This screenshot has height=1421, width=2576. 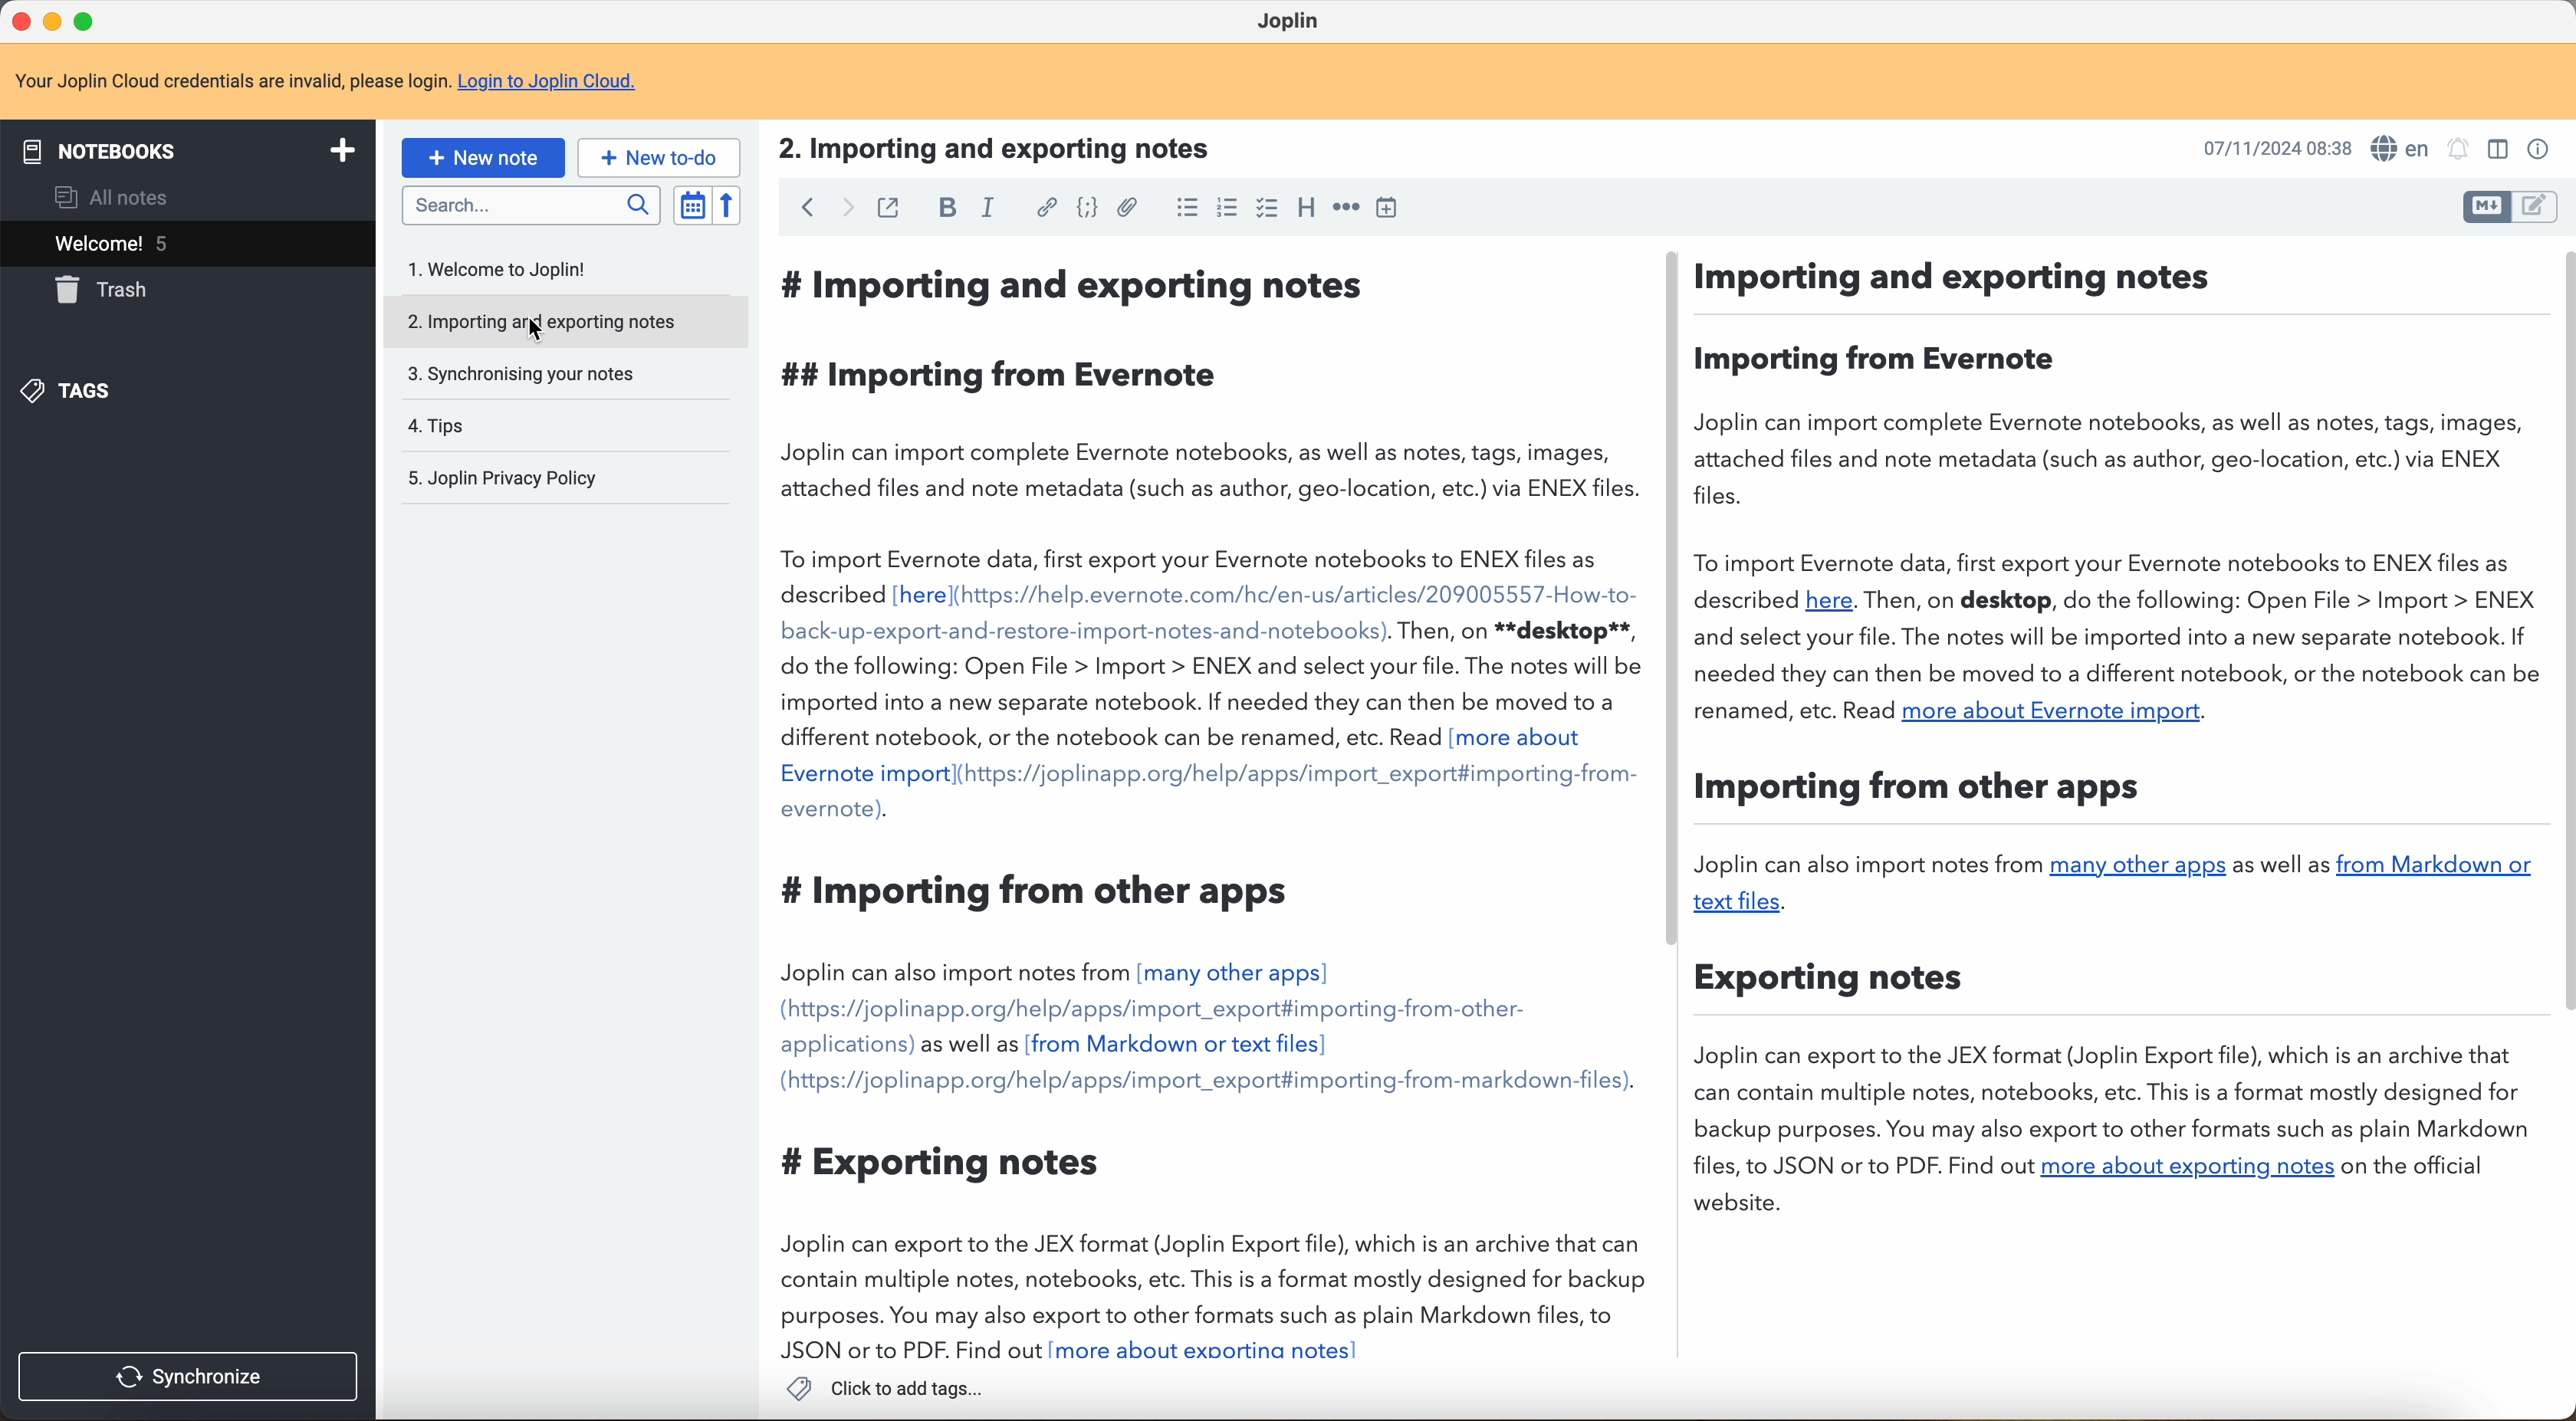 What do you see at coordinates (1392, 210) in the screenshot?
I see `insert time` at bounding box center [1392, 210].